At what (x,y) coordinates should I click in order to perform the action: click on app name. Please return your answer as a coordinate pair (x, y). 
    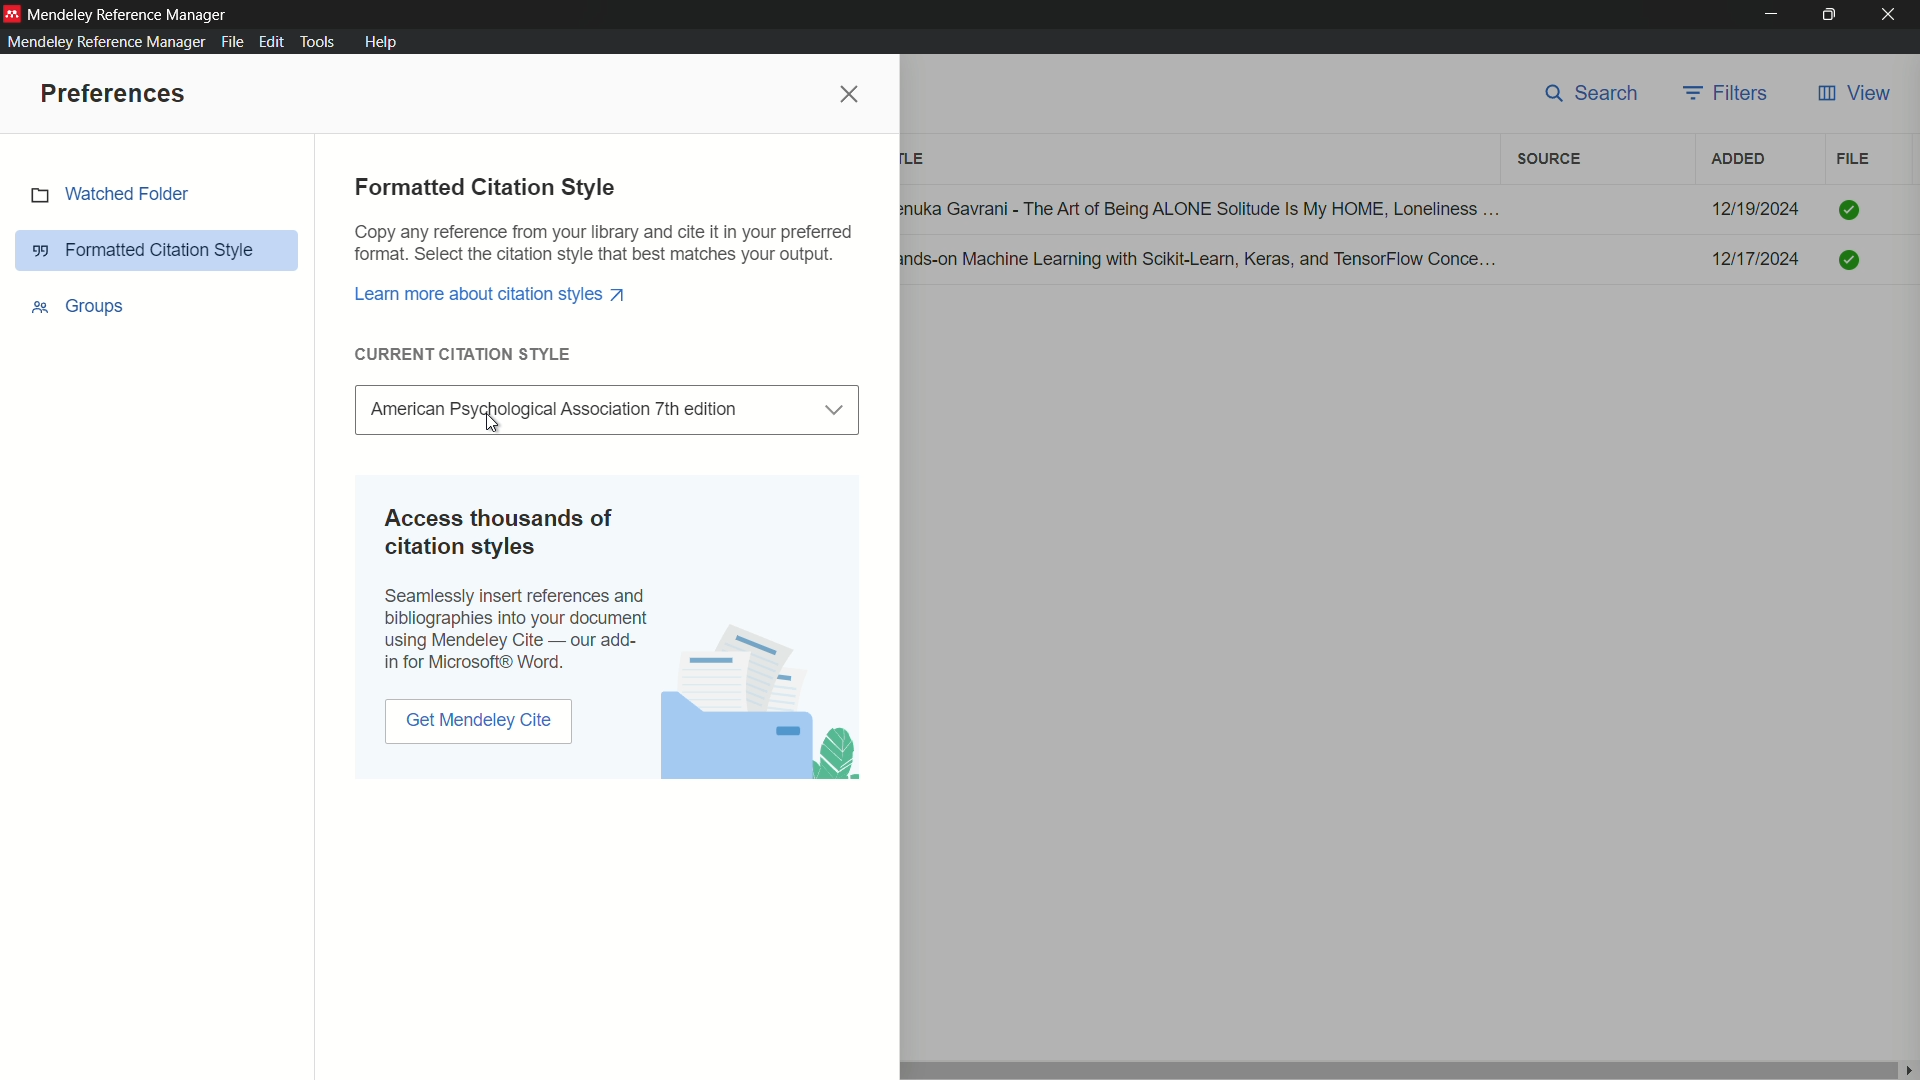
    Looking at the image, I should click on (131, 14).